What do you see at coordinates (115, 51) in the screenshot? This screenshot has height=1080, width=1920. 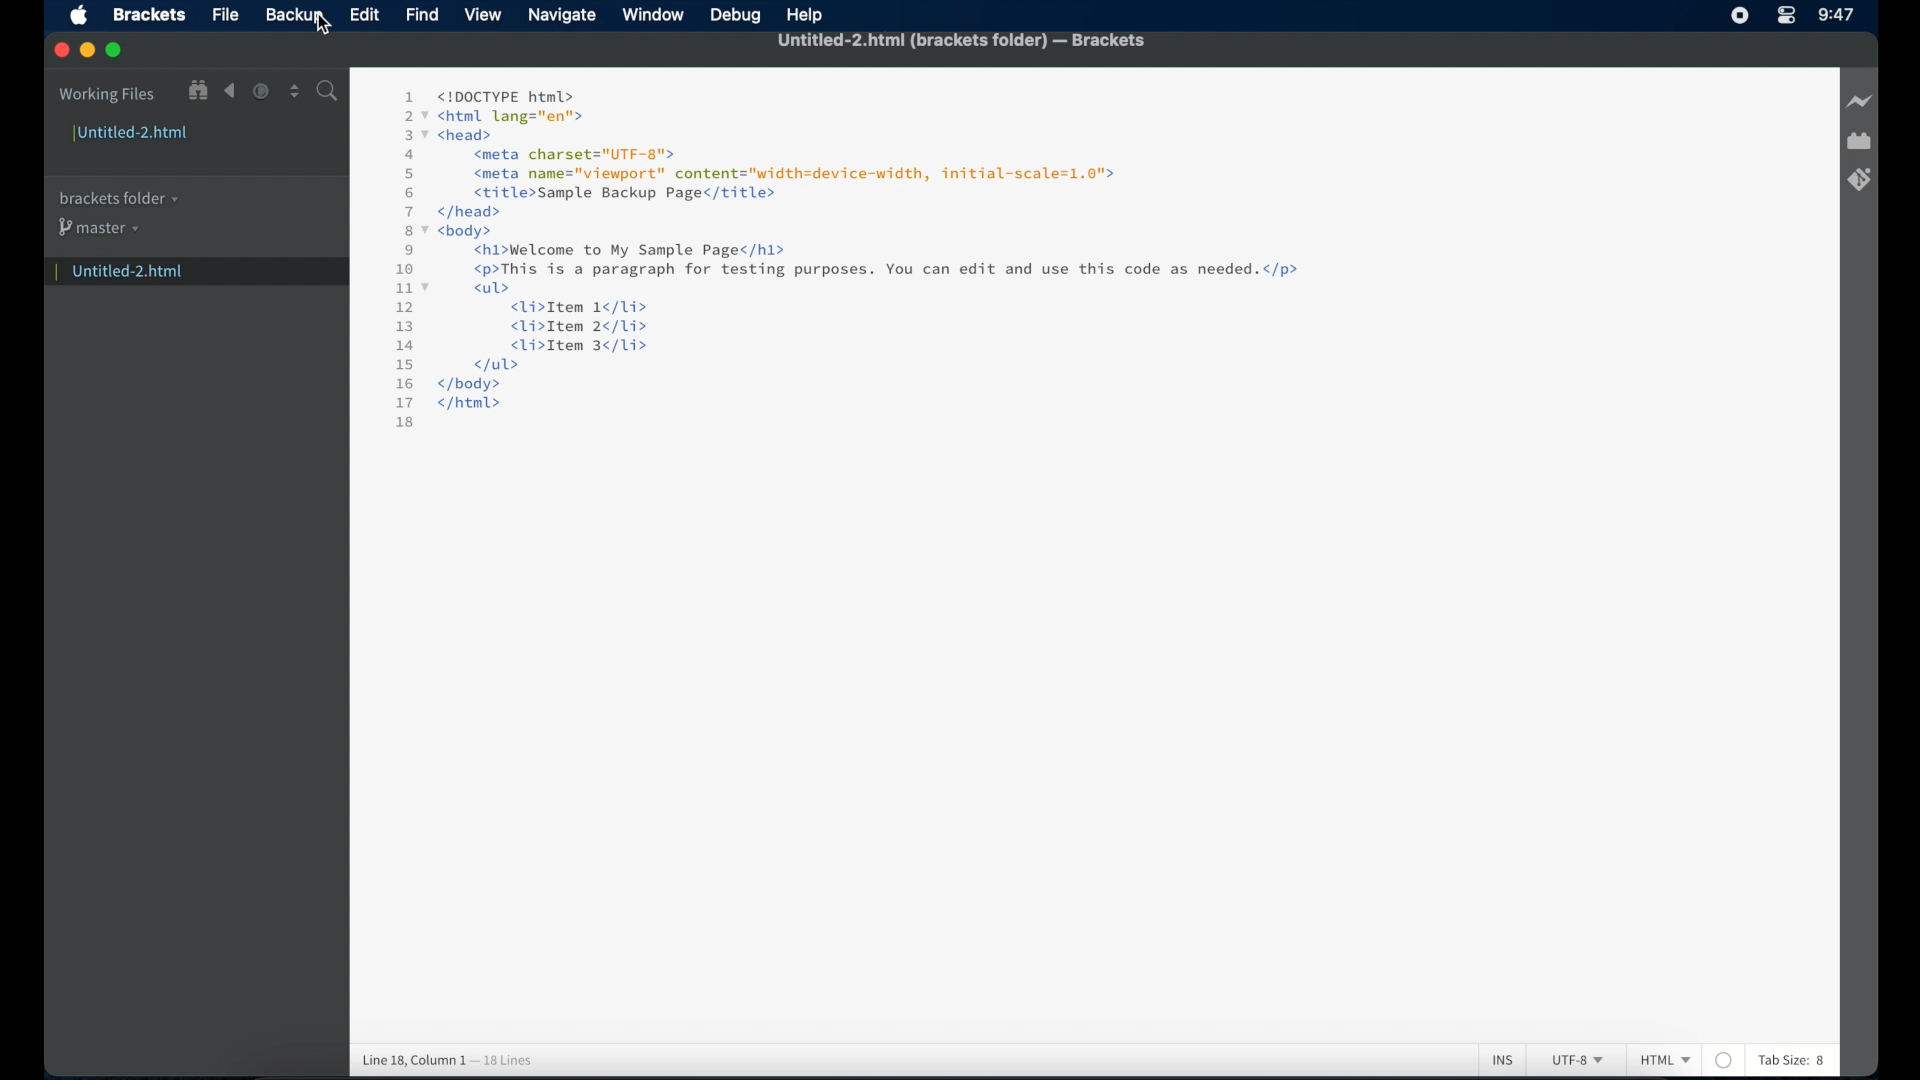 I see `maximize` at bounding box center [115, 51].